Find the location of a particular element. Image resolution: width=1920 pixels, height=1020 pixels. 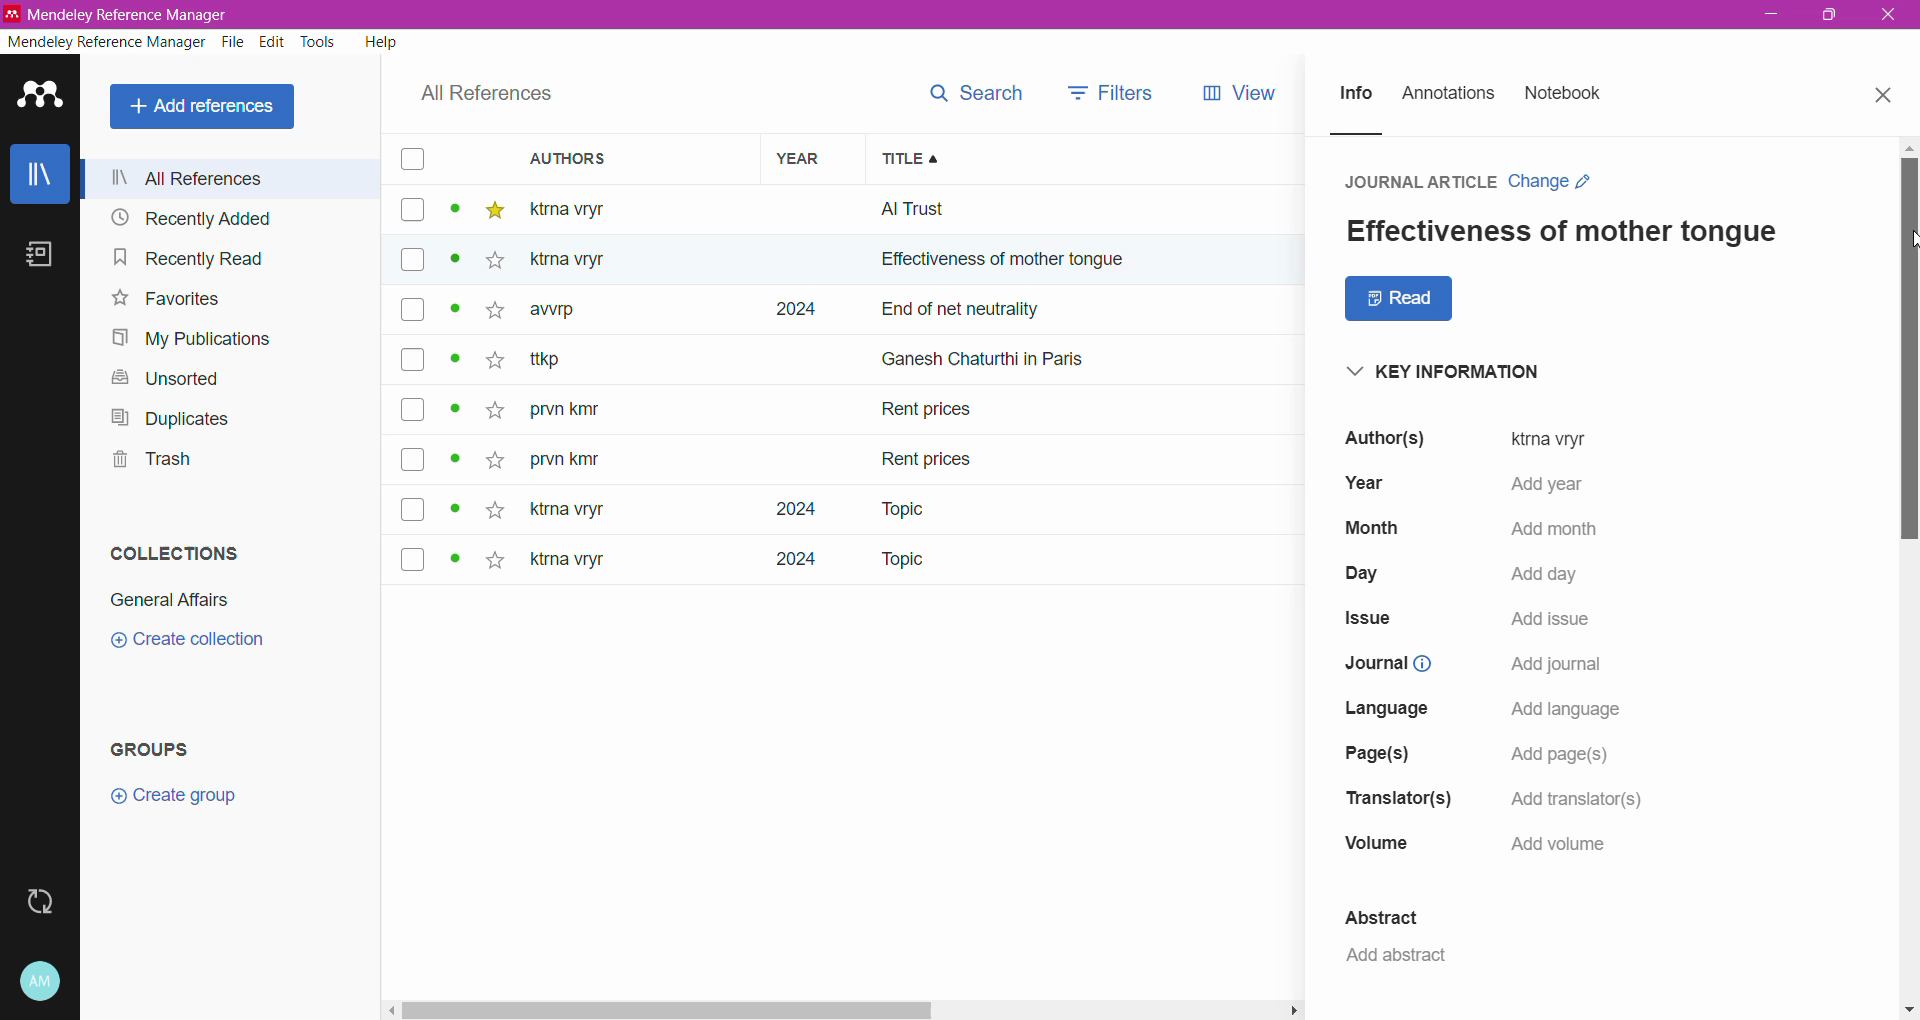

File is located at coordinates (235, 42).